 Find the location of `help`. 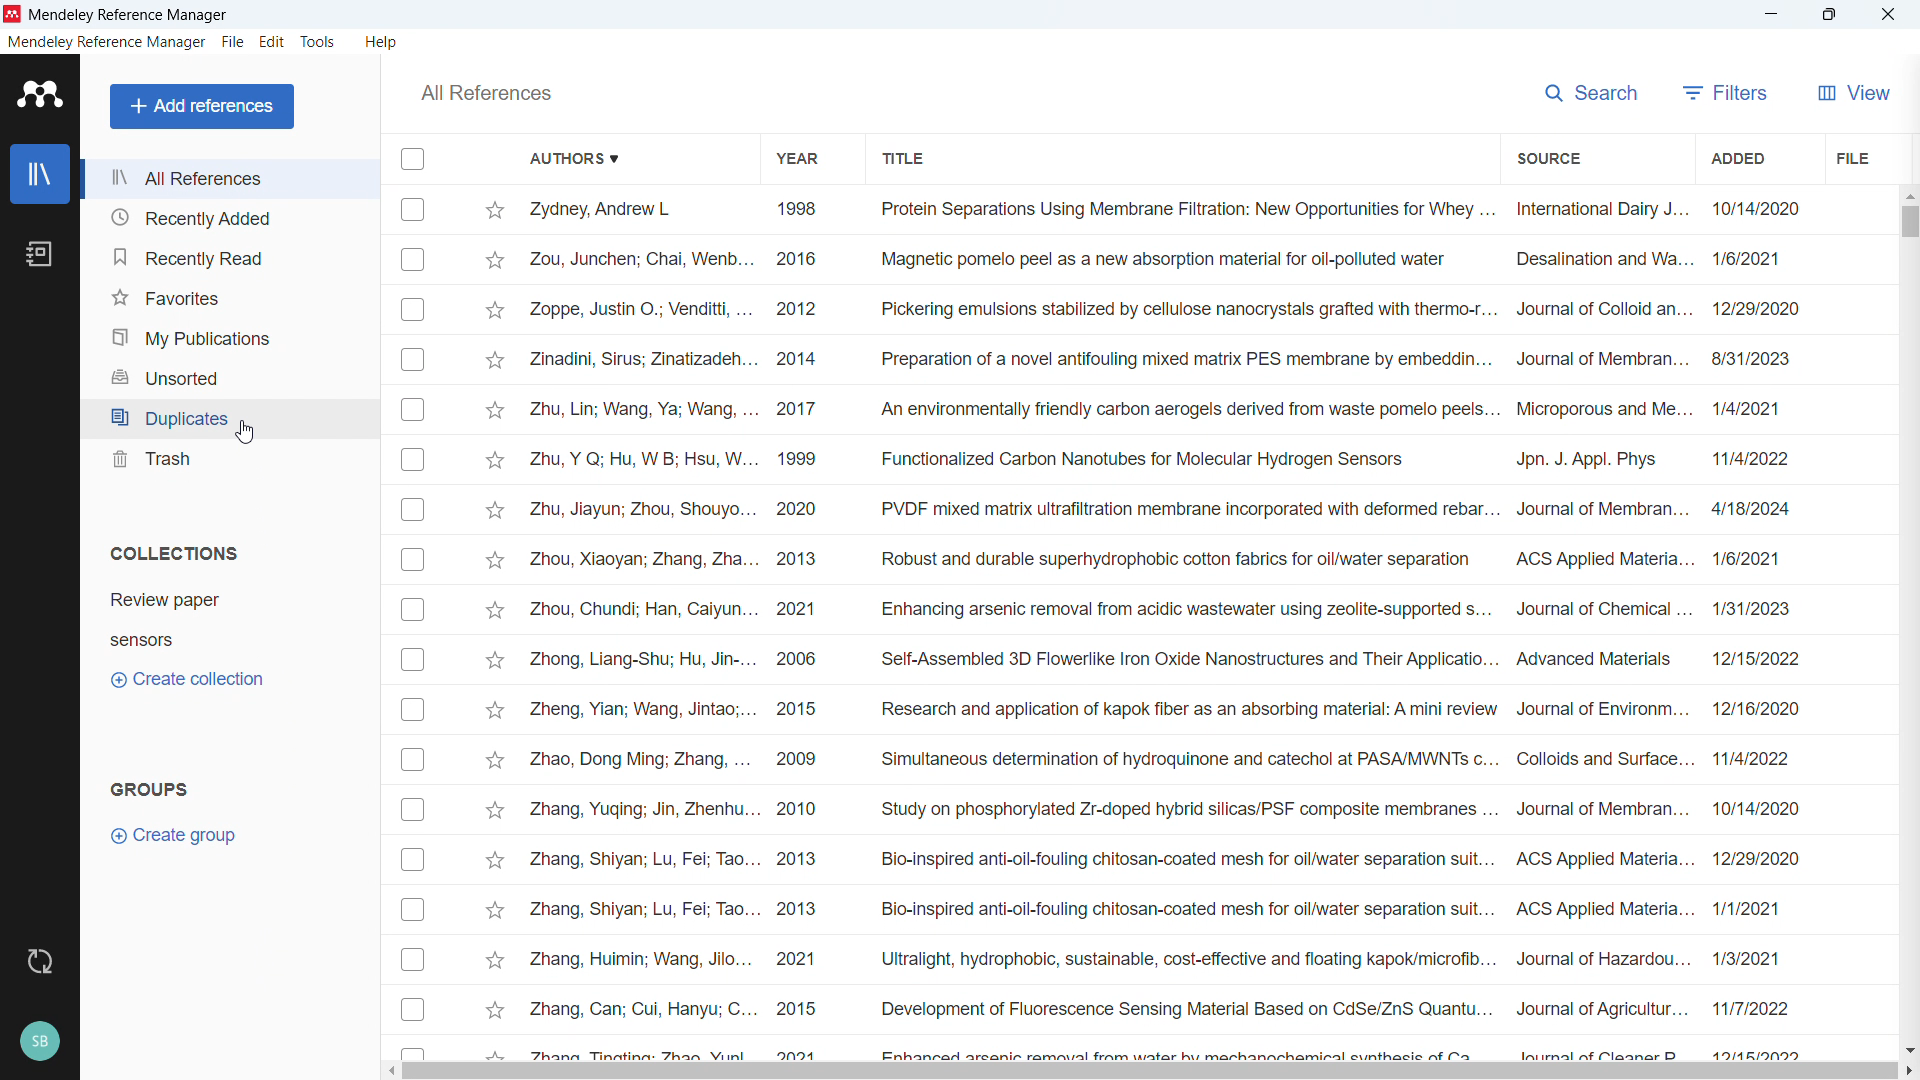

help is located at coordinates (383, 42).